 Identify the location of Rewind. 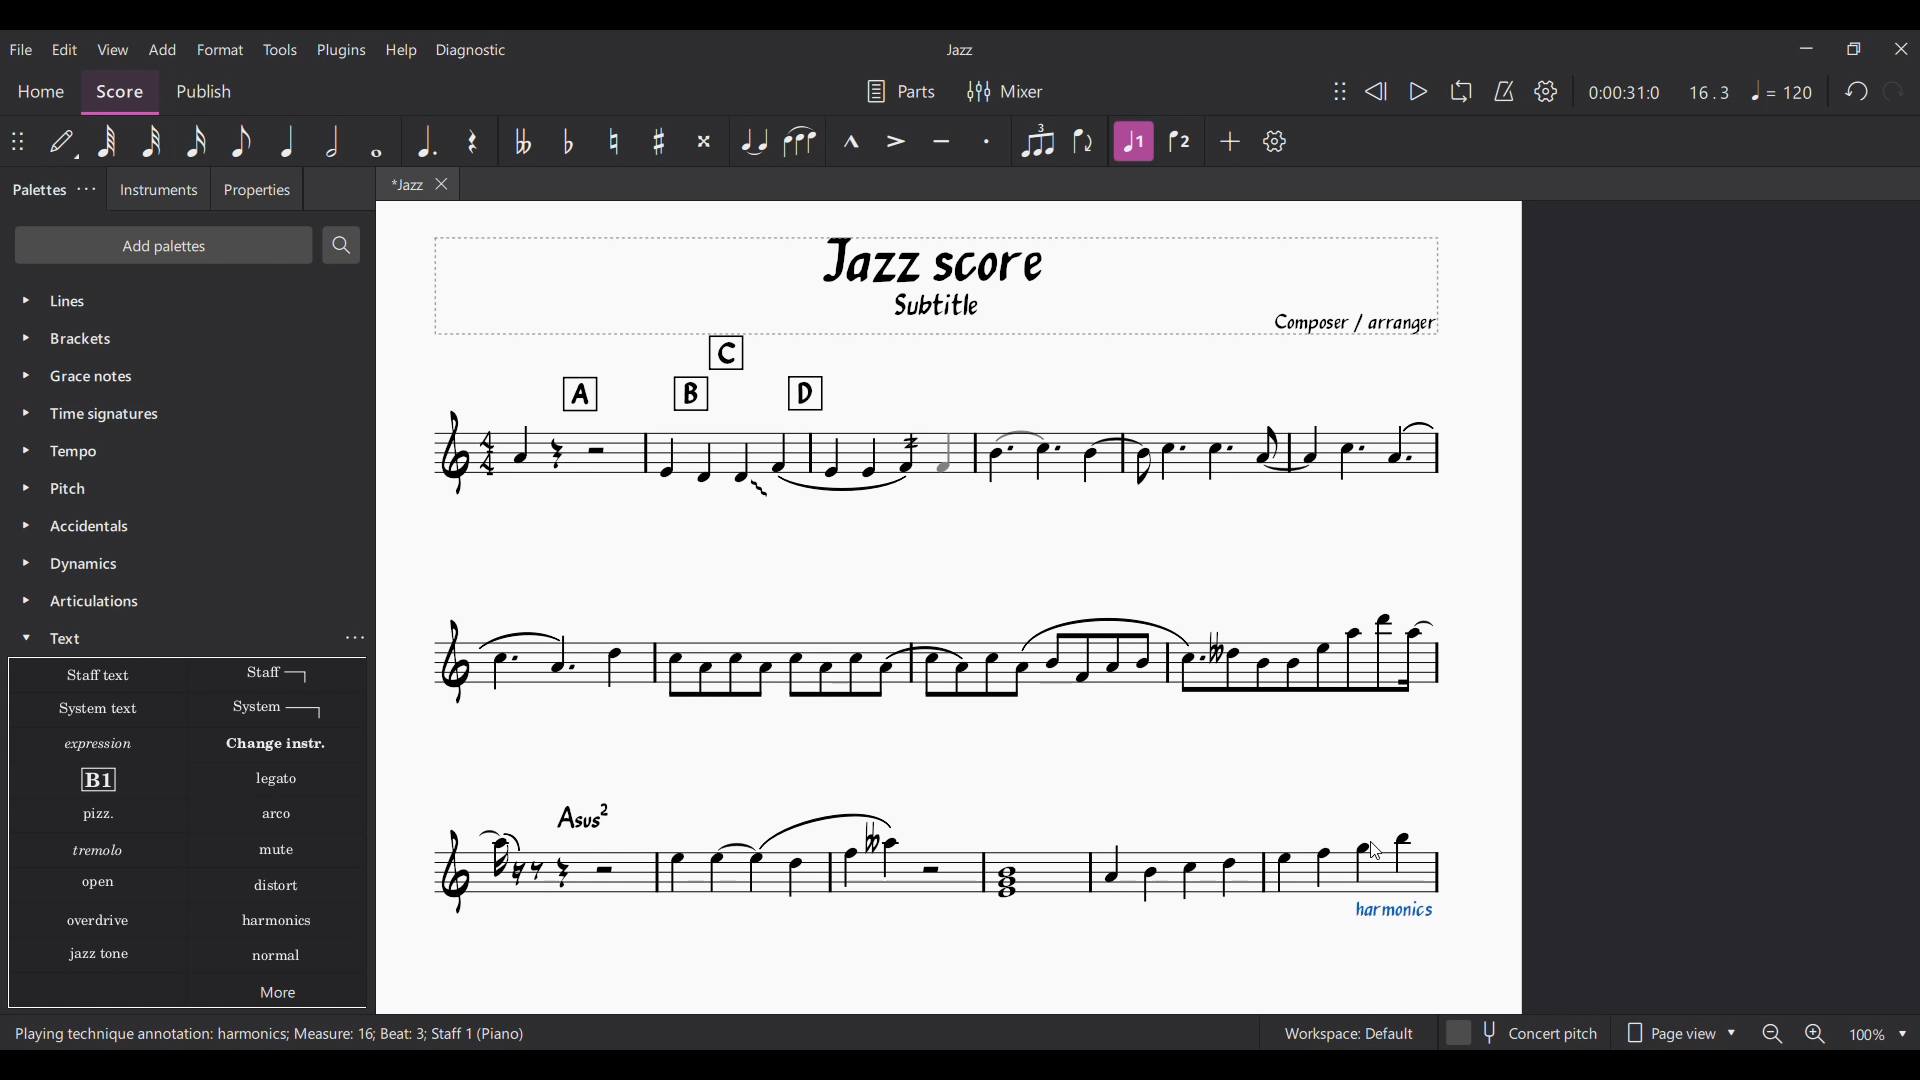
(1376, 91).